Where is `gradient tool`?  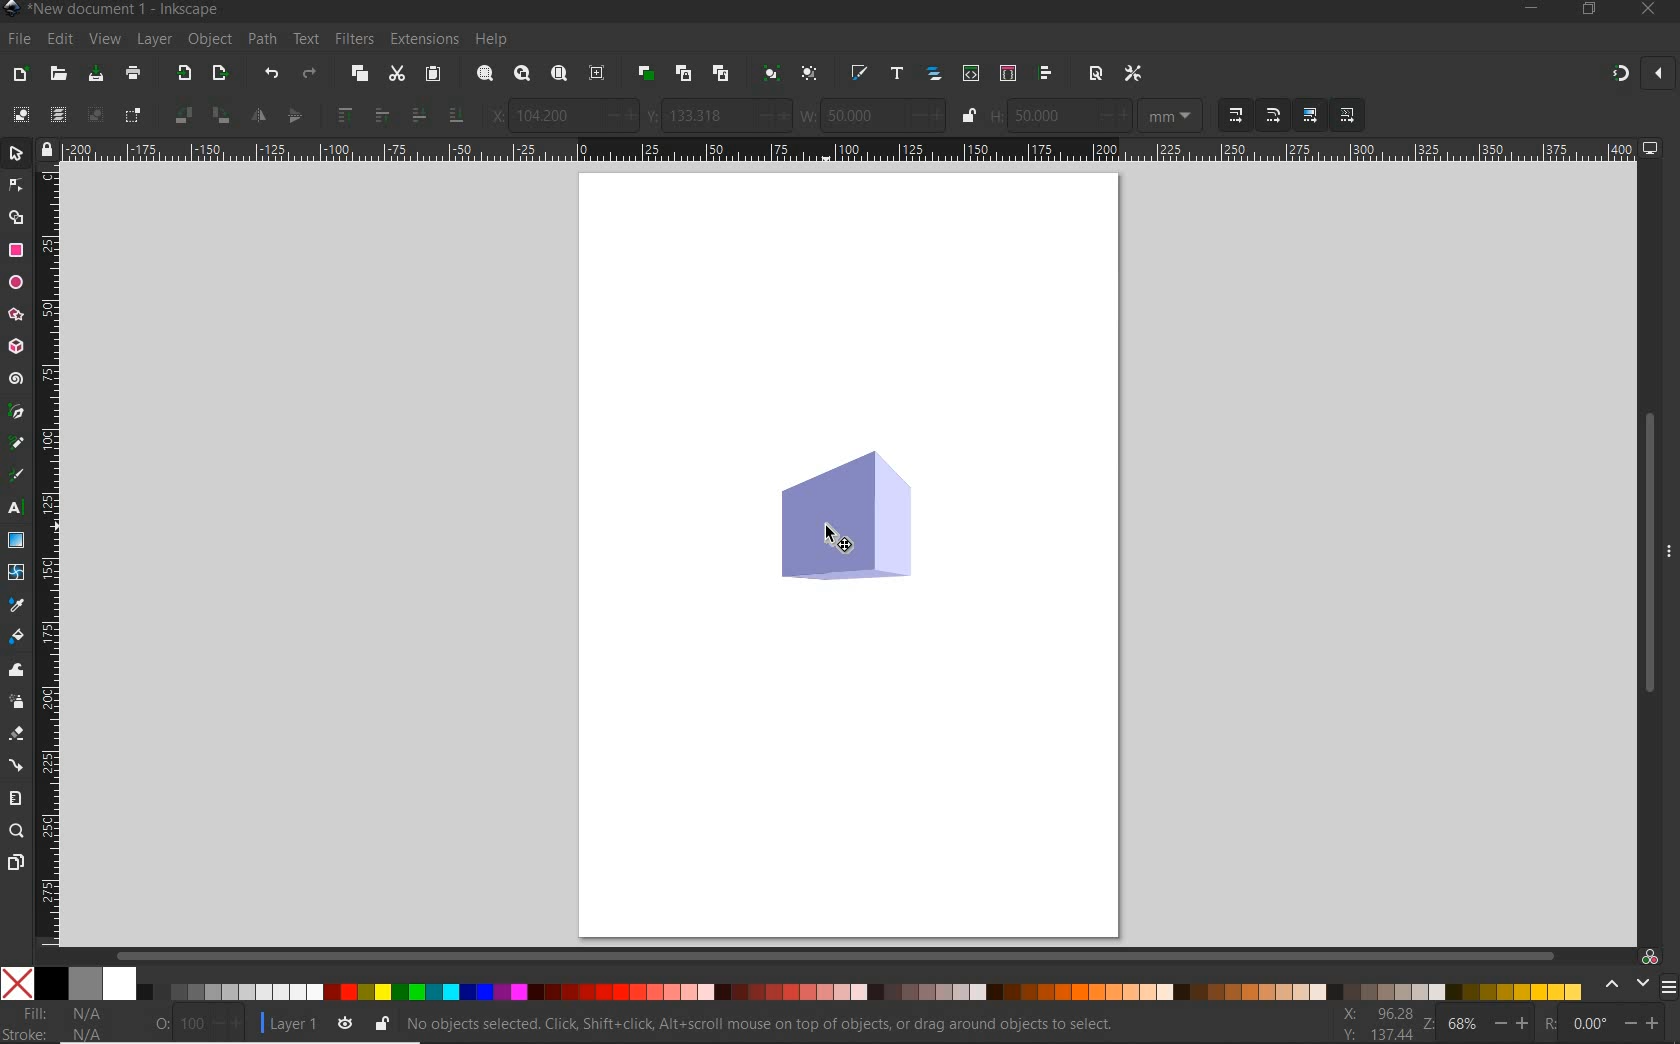
gradient tool is located at coordinates (16, 540).